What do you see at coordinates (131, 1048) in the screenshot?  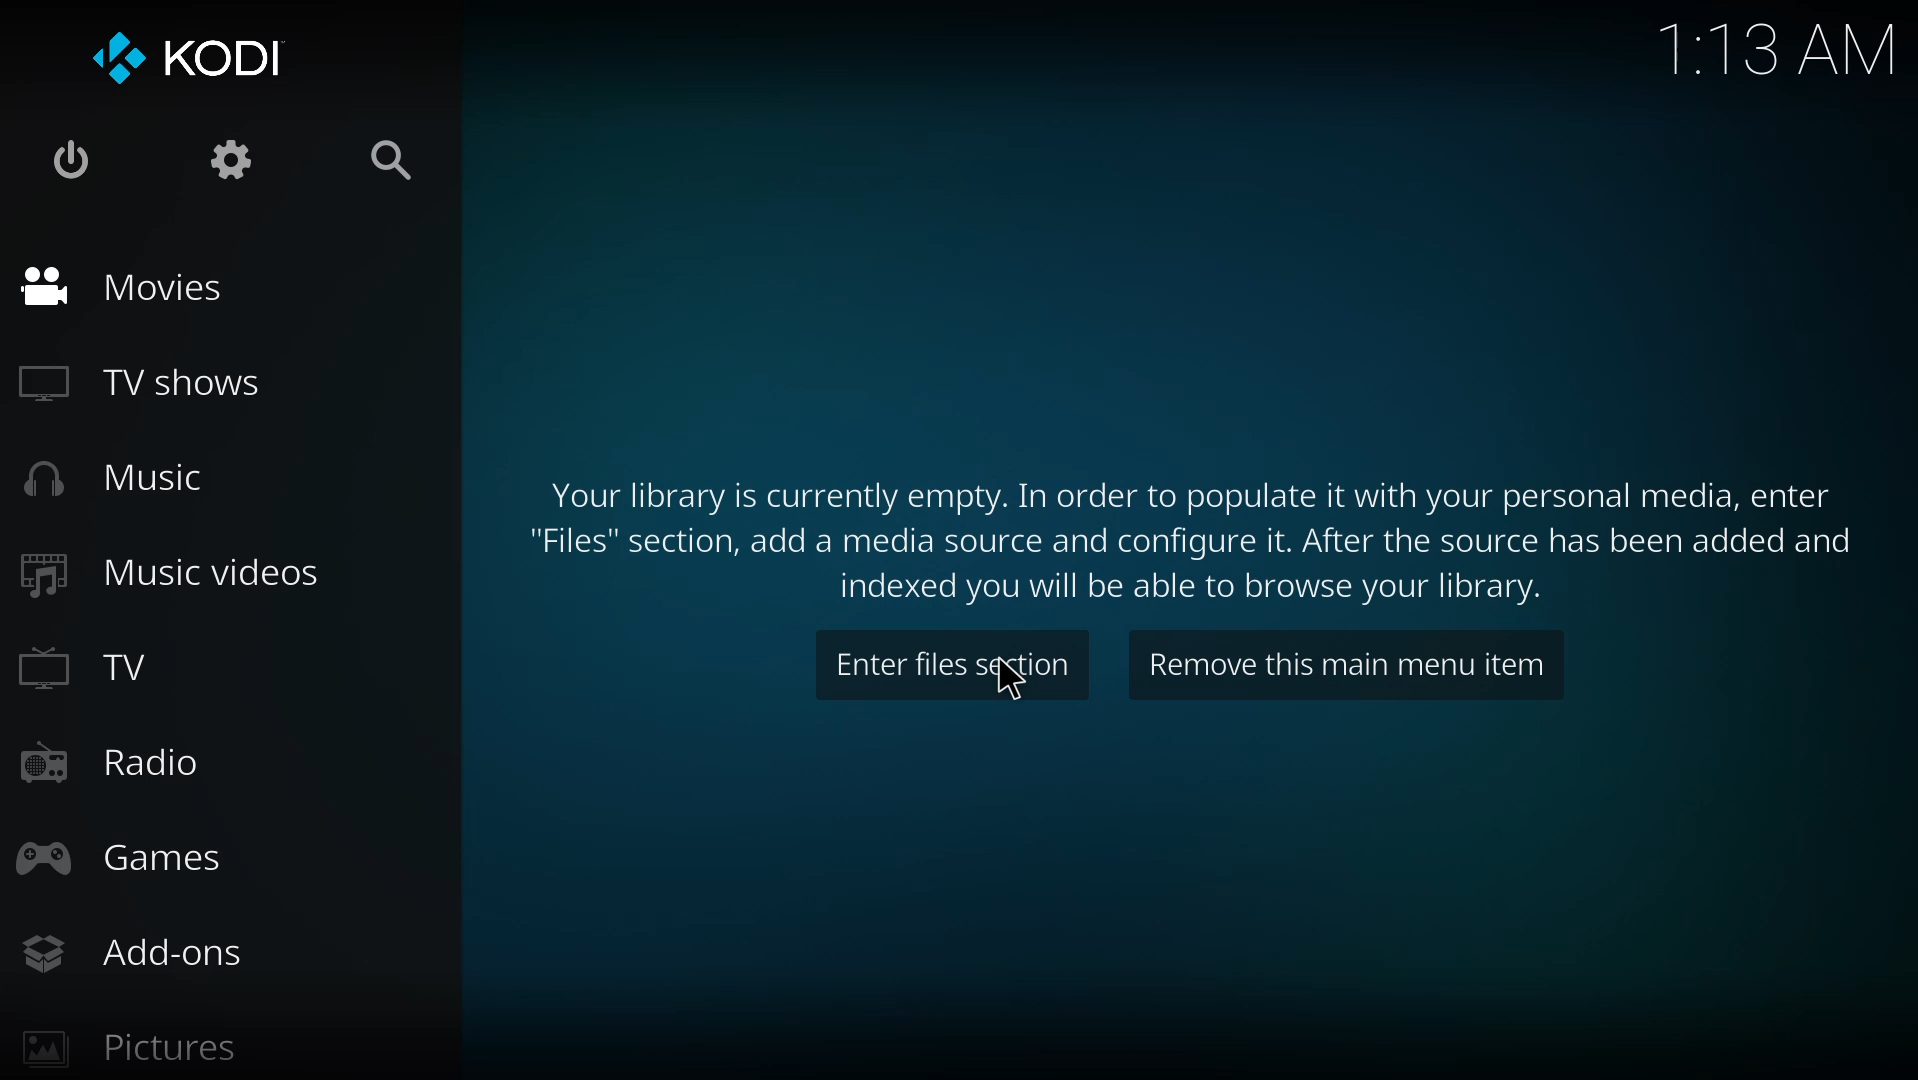 I see `pictures` at bounding box center [131, 1048].